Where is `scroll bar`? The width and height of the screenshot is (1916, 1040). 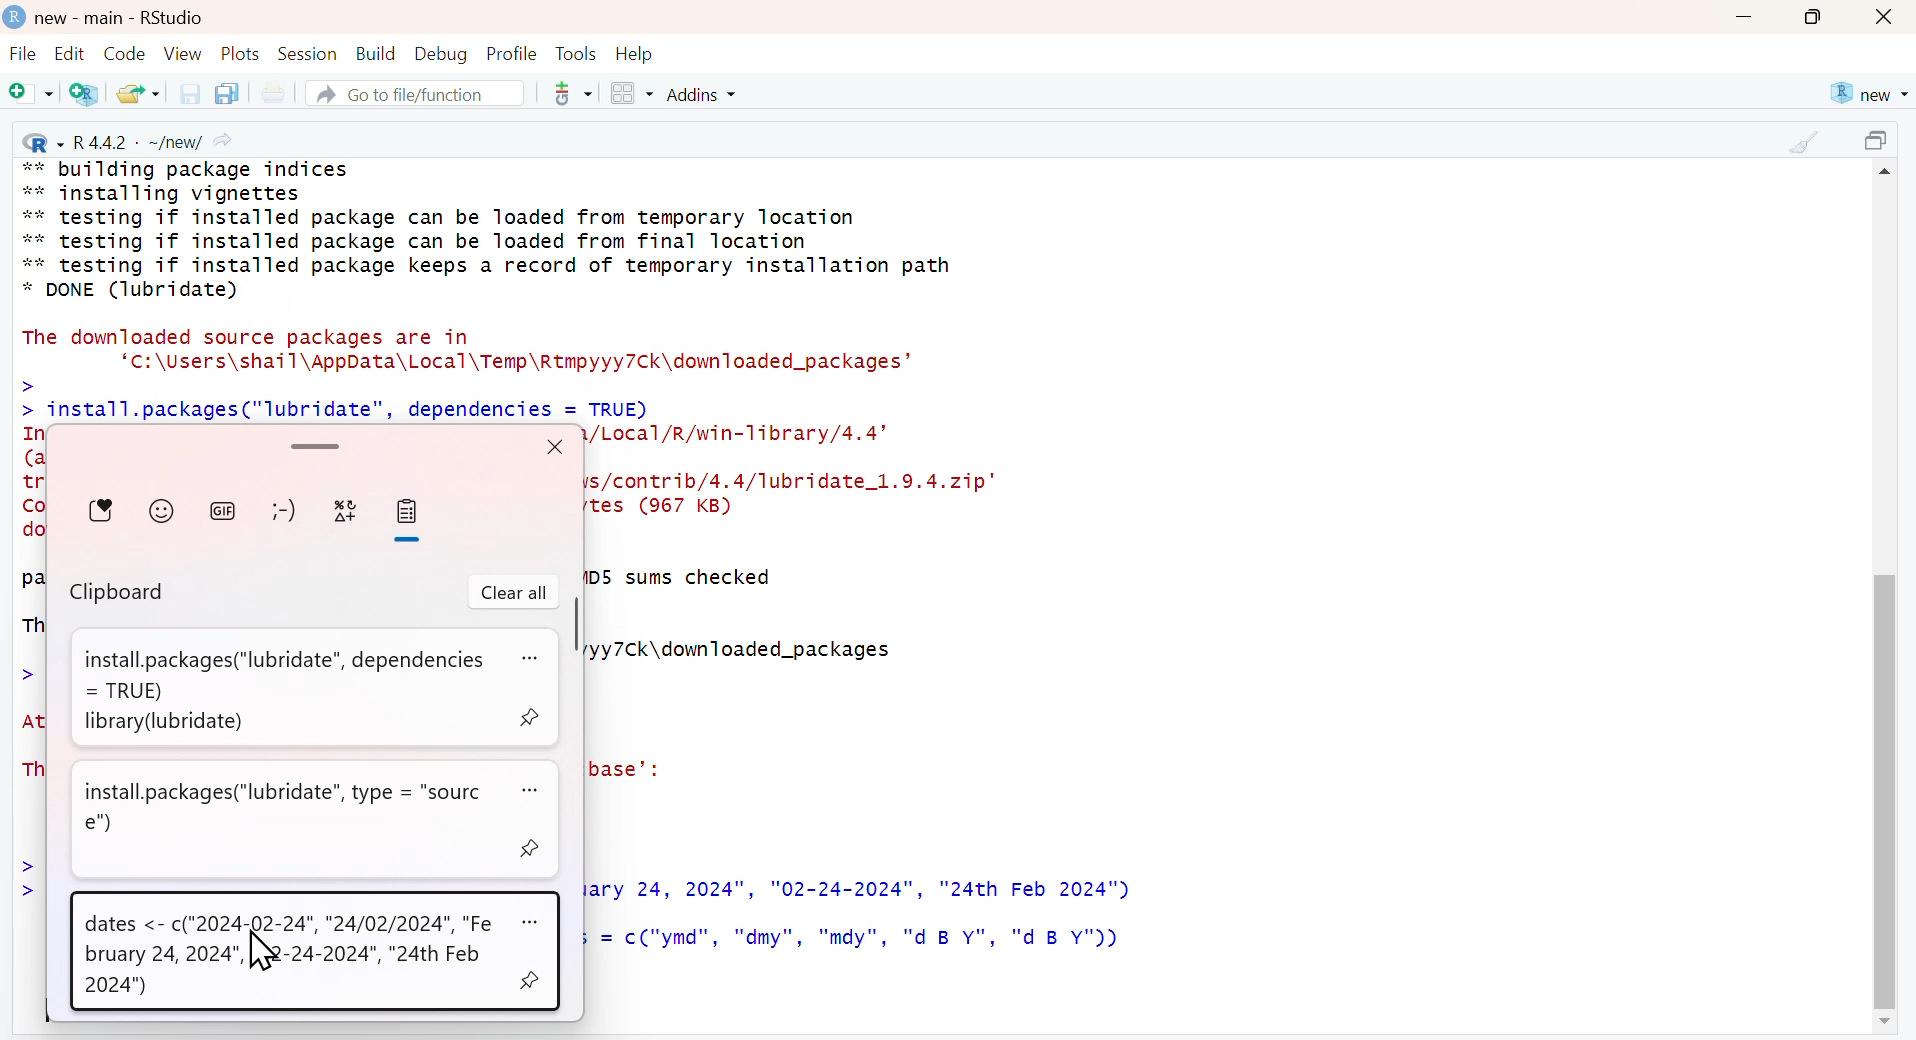 scroll bar is located at coordinates (1884, 784).